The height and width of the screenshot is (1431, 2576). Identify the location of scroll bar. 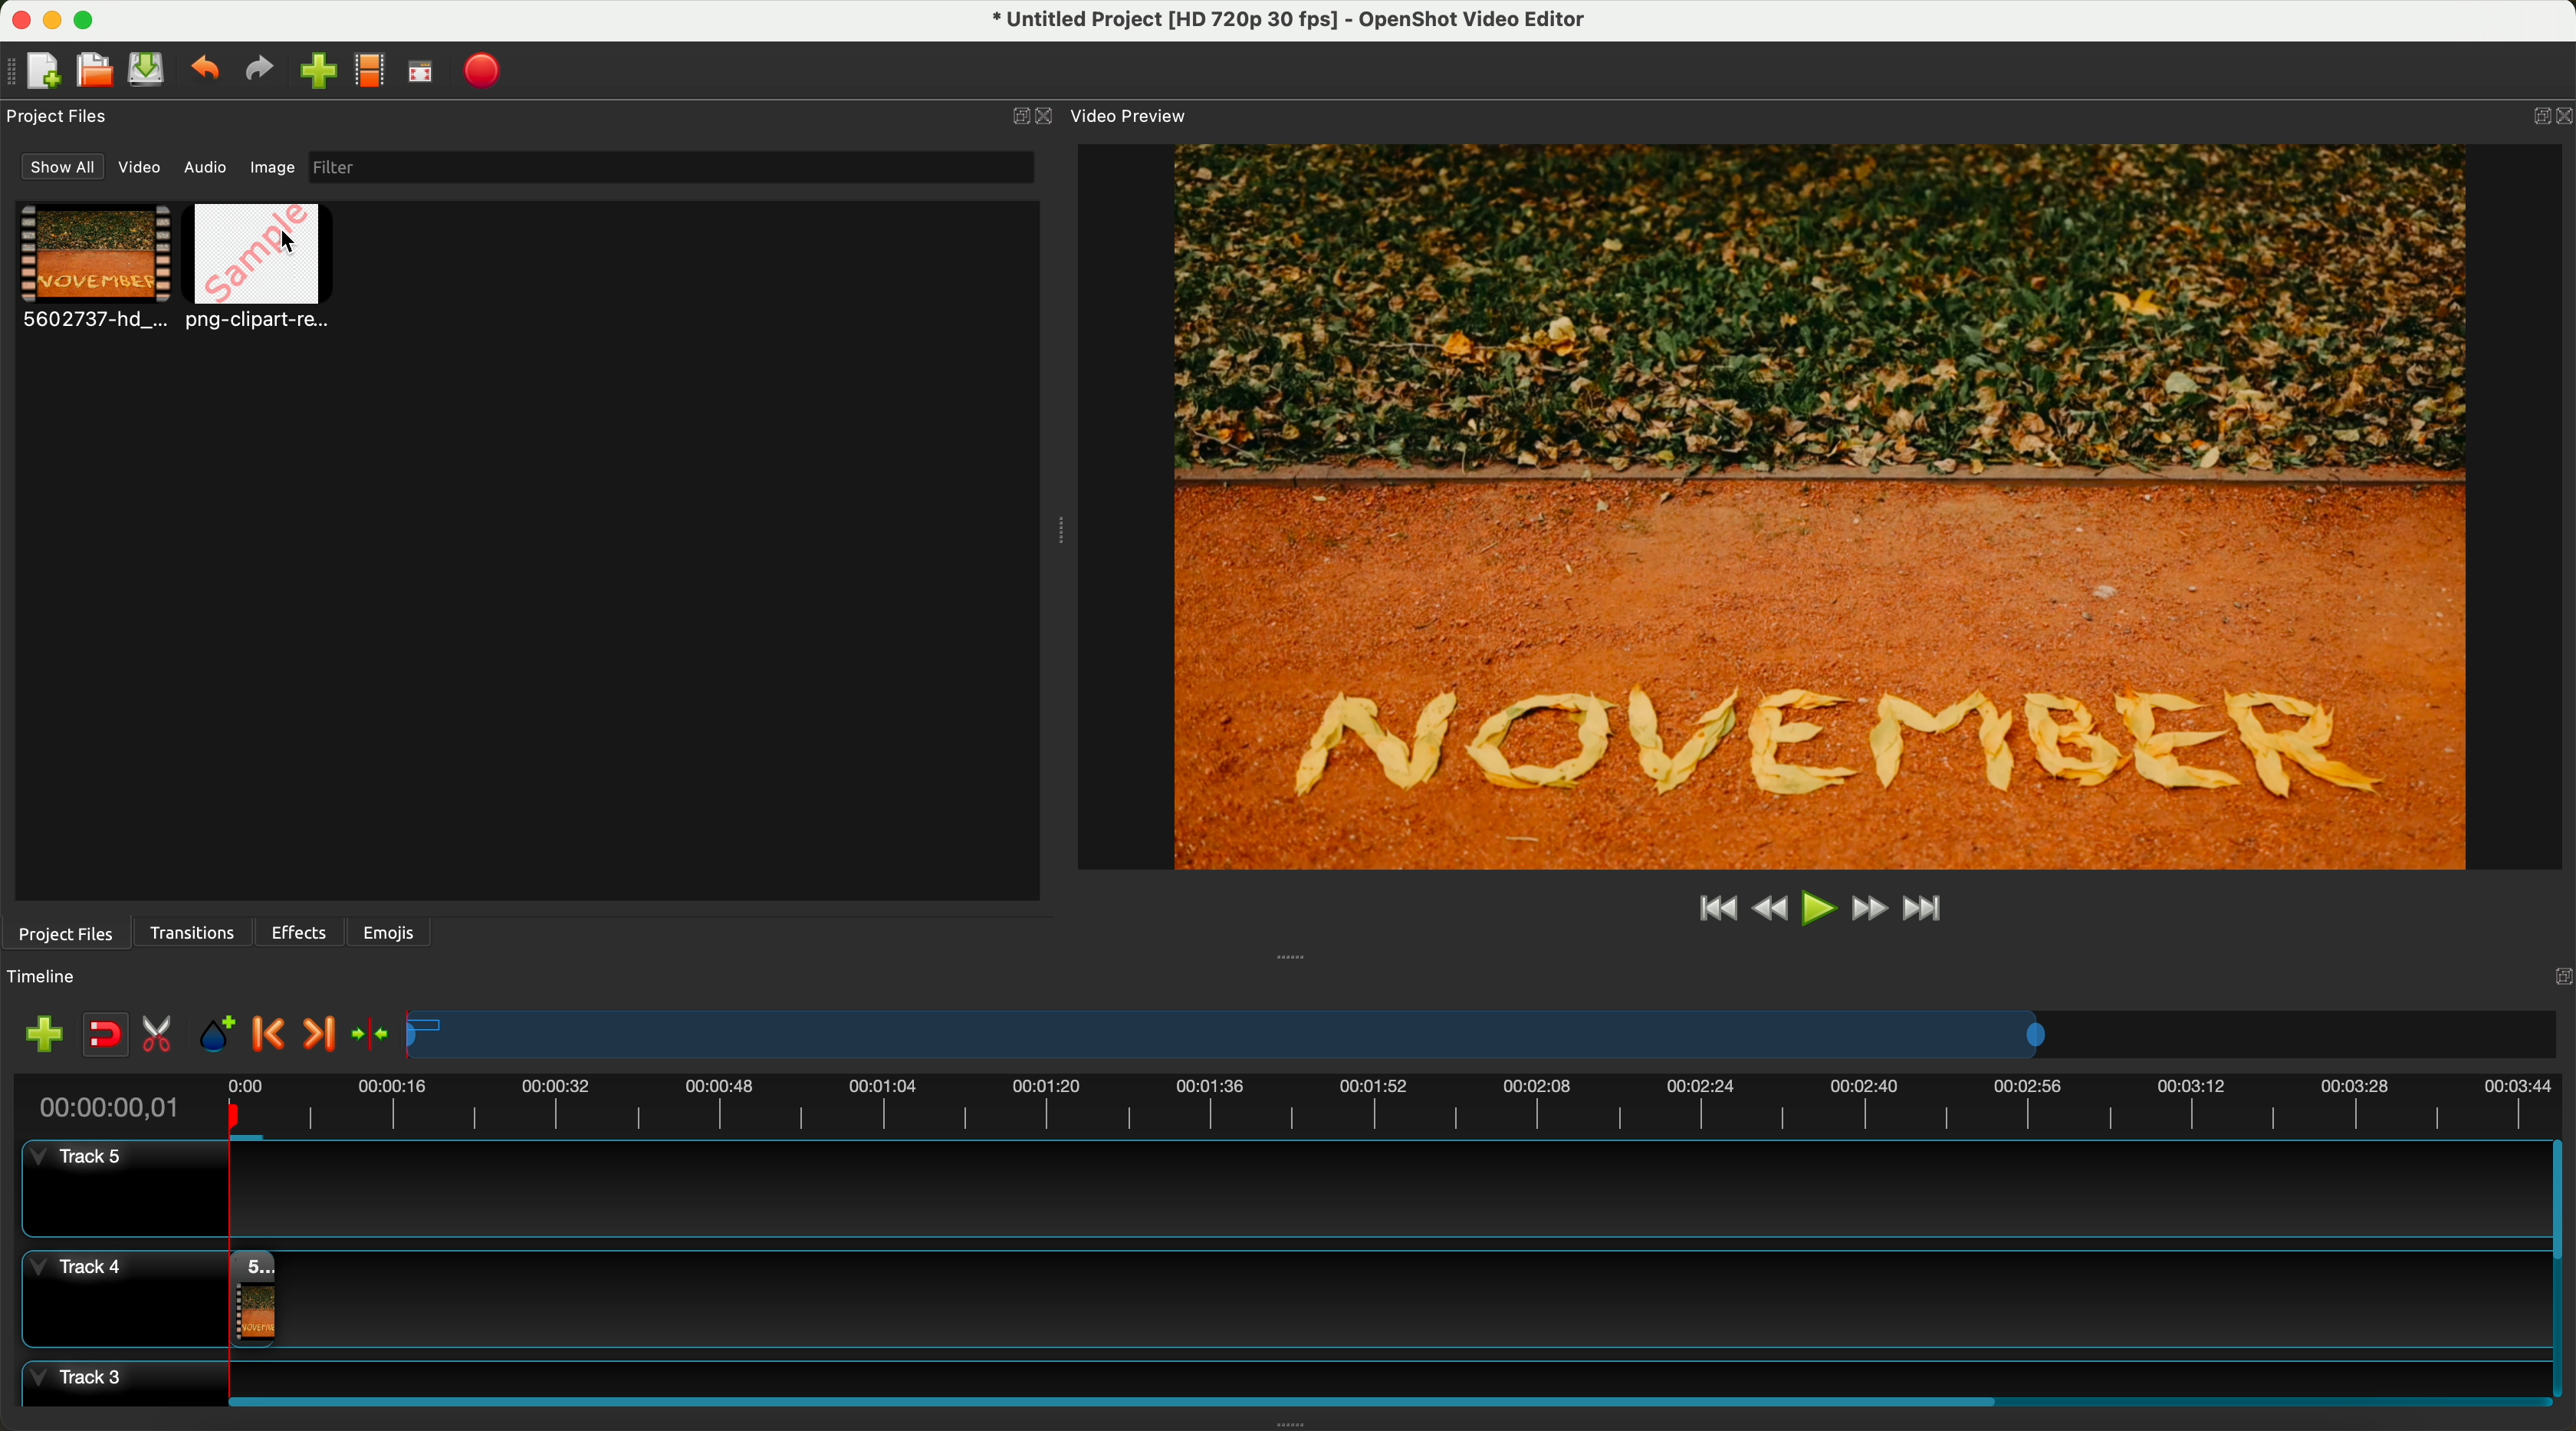
(1380, 1398).